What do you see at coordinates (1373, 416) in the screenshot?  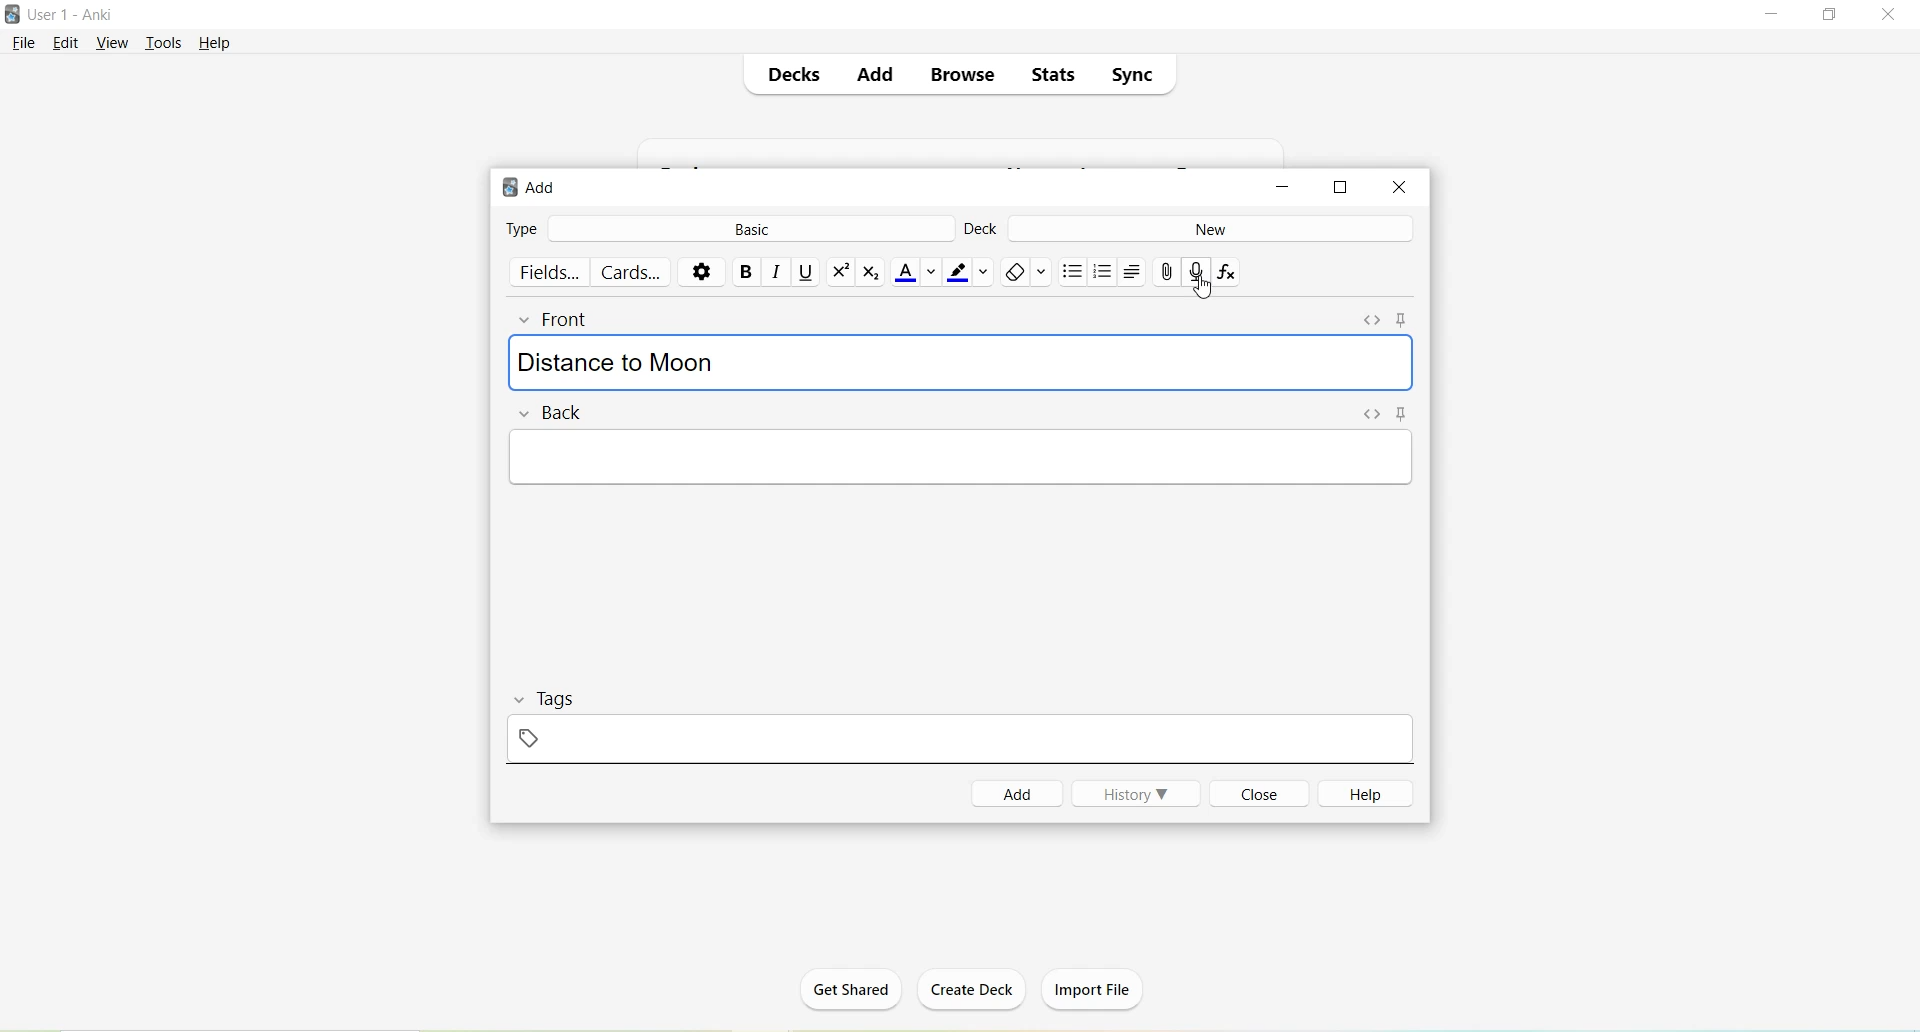 I see `Toggle HTML Editor` at bounding box center [1373, 416].